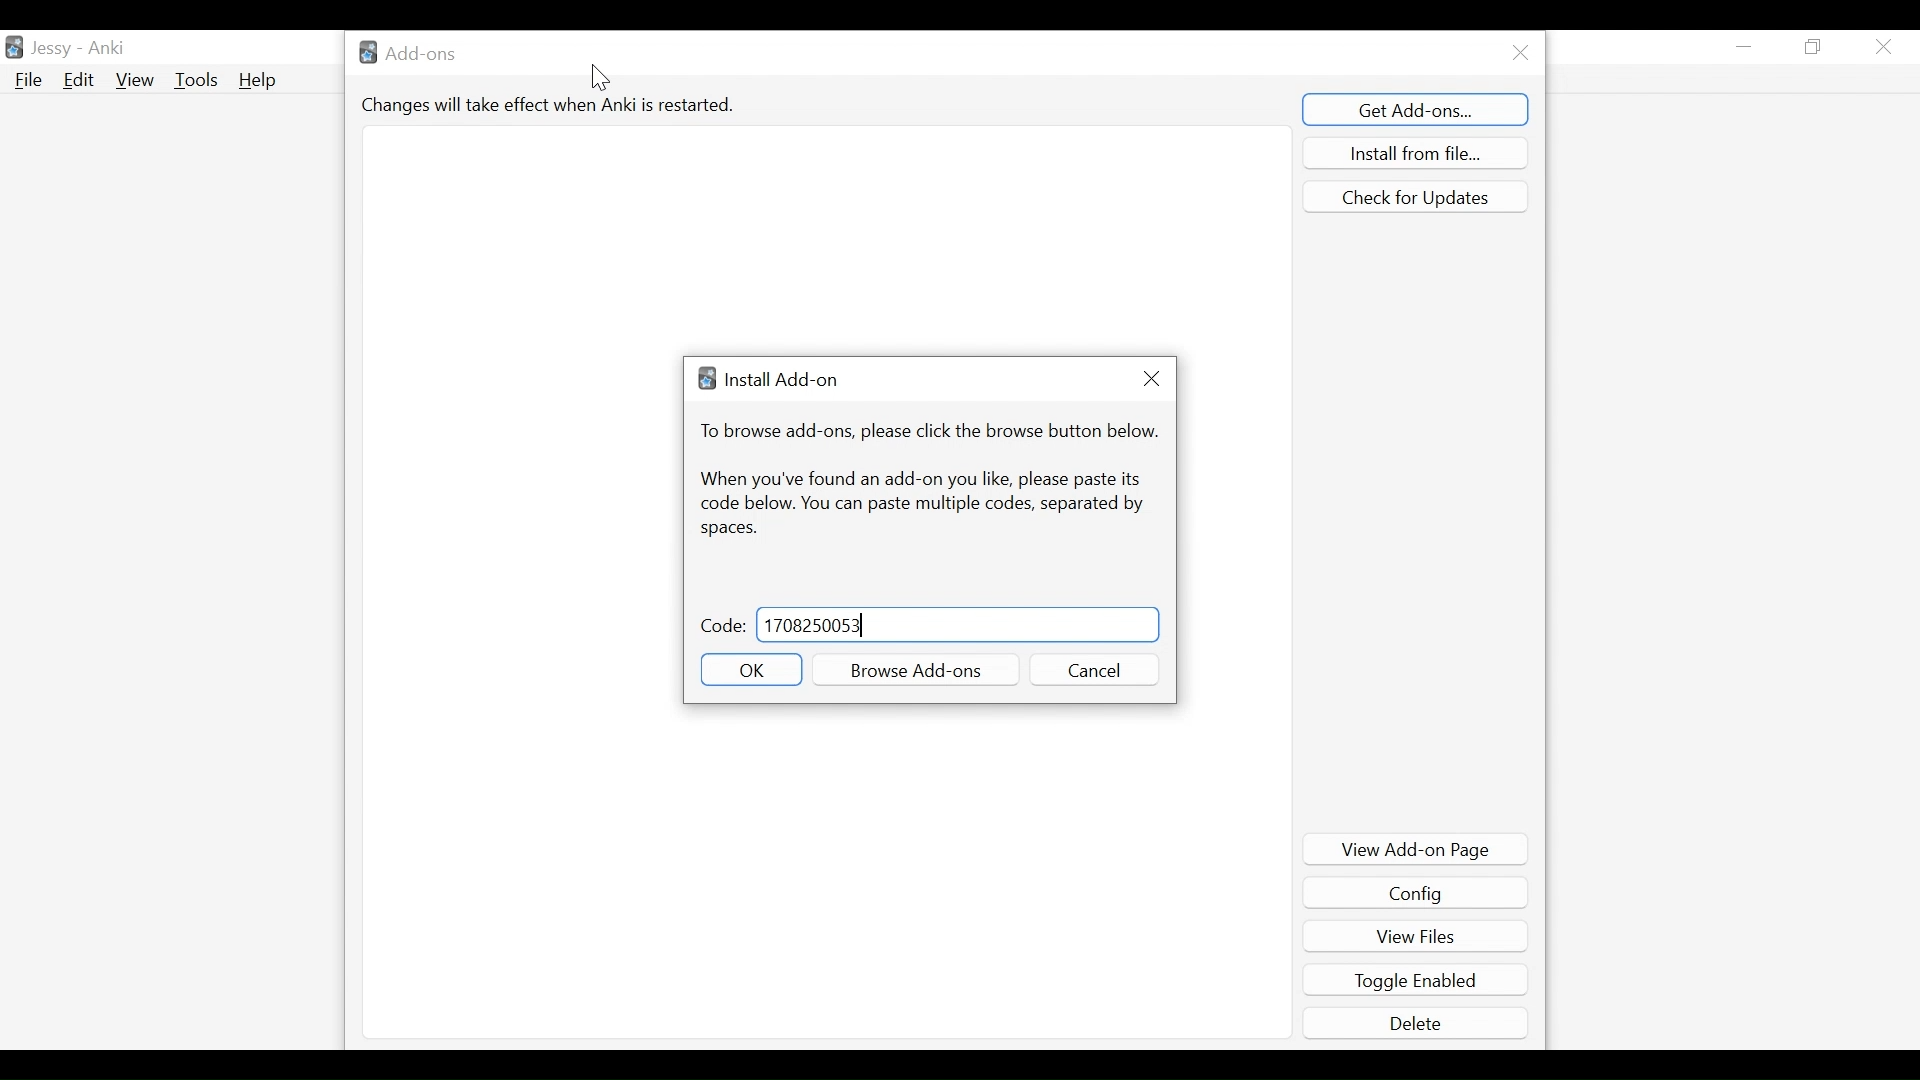  I want to click on cursor, so click(602, 79).